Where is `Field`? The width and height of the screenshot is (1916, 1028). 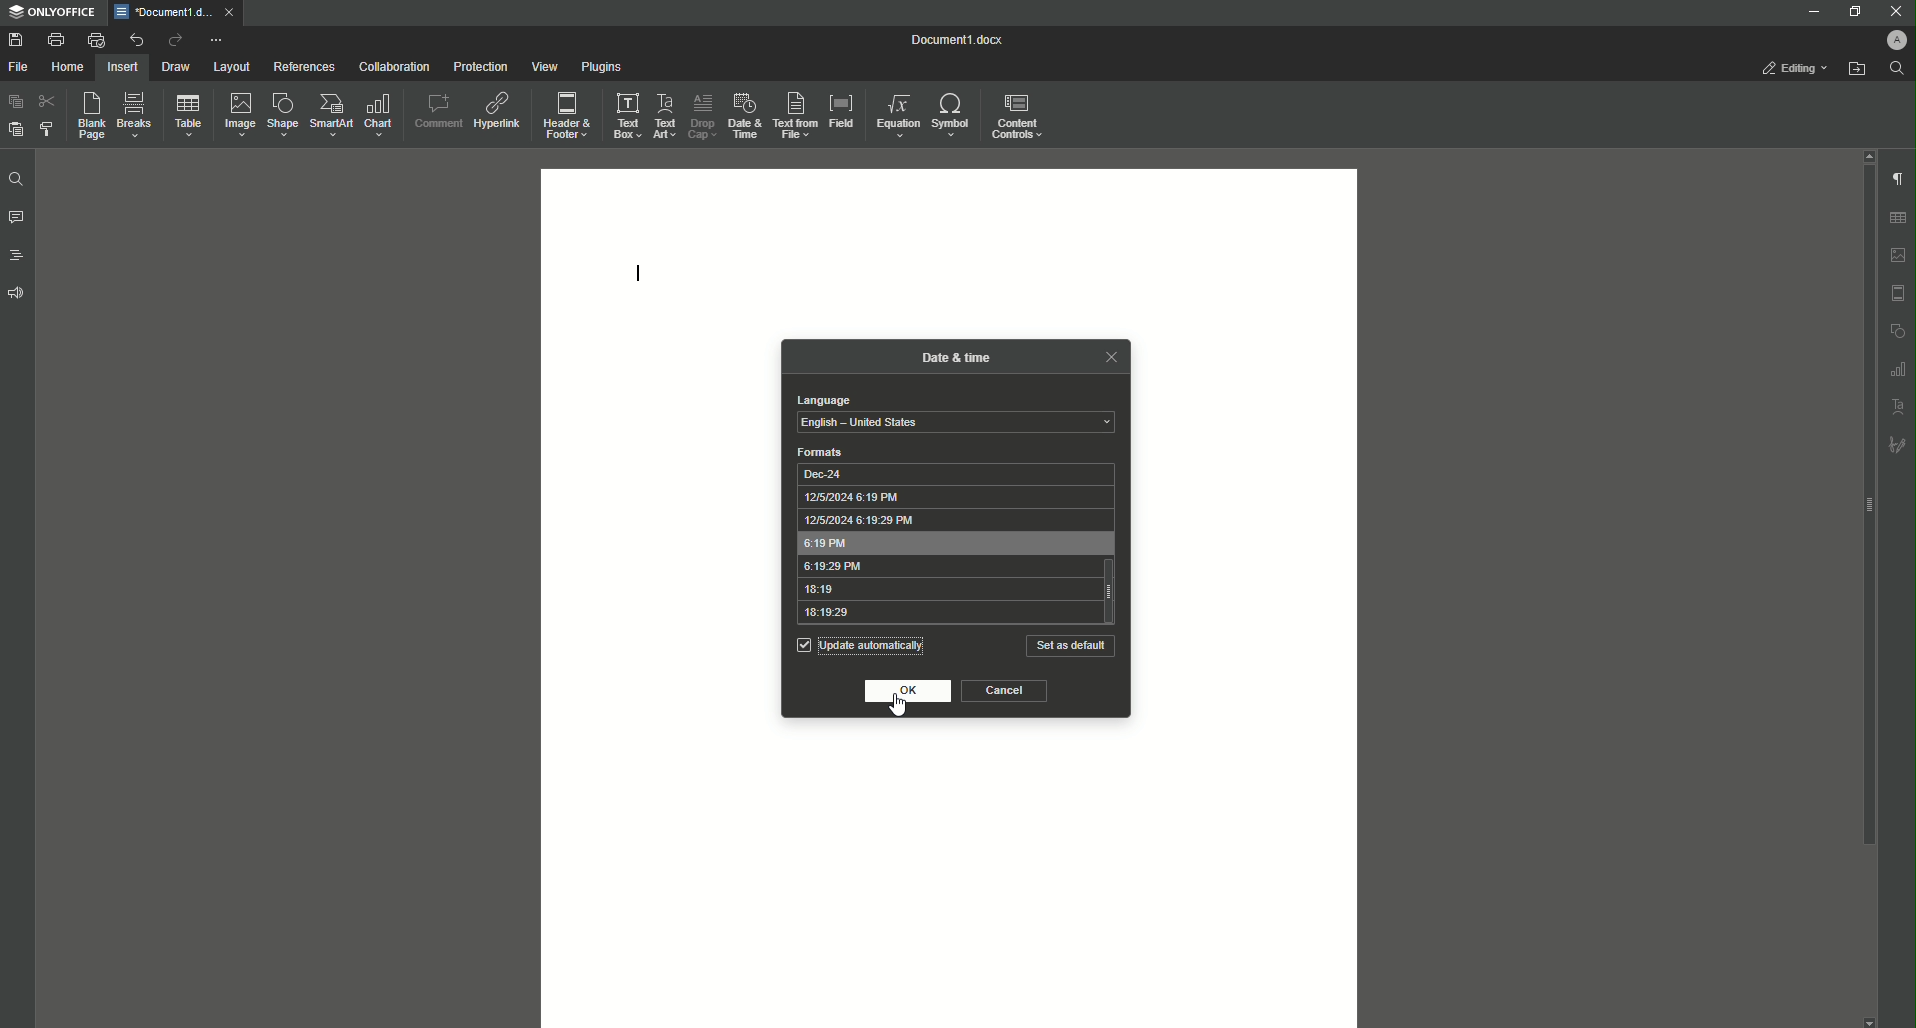
Field is located at coordinates (842, 111).